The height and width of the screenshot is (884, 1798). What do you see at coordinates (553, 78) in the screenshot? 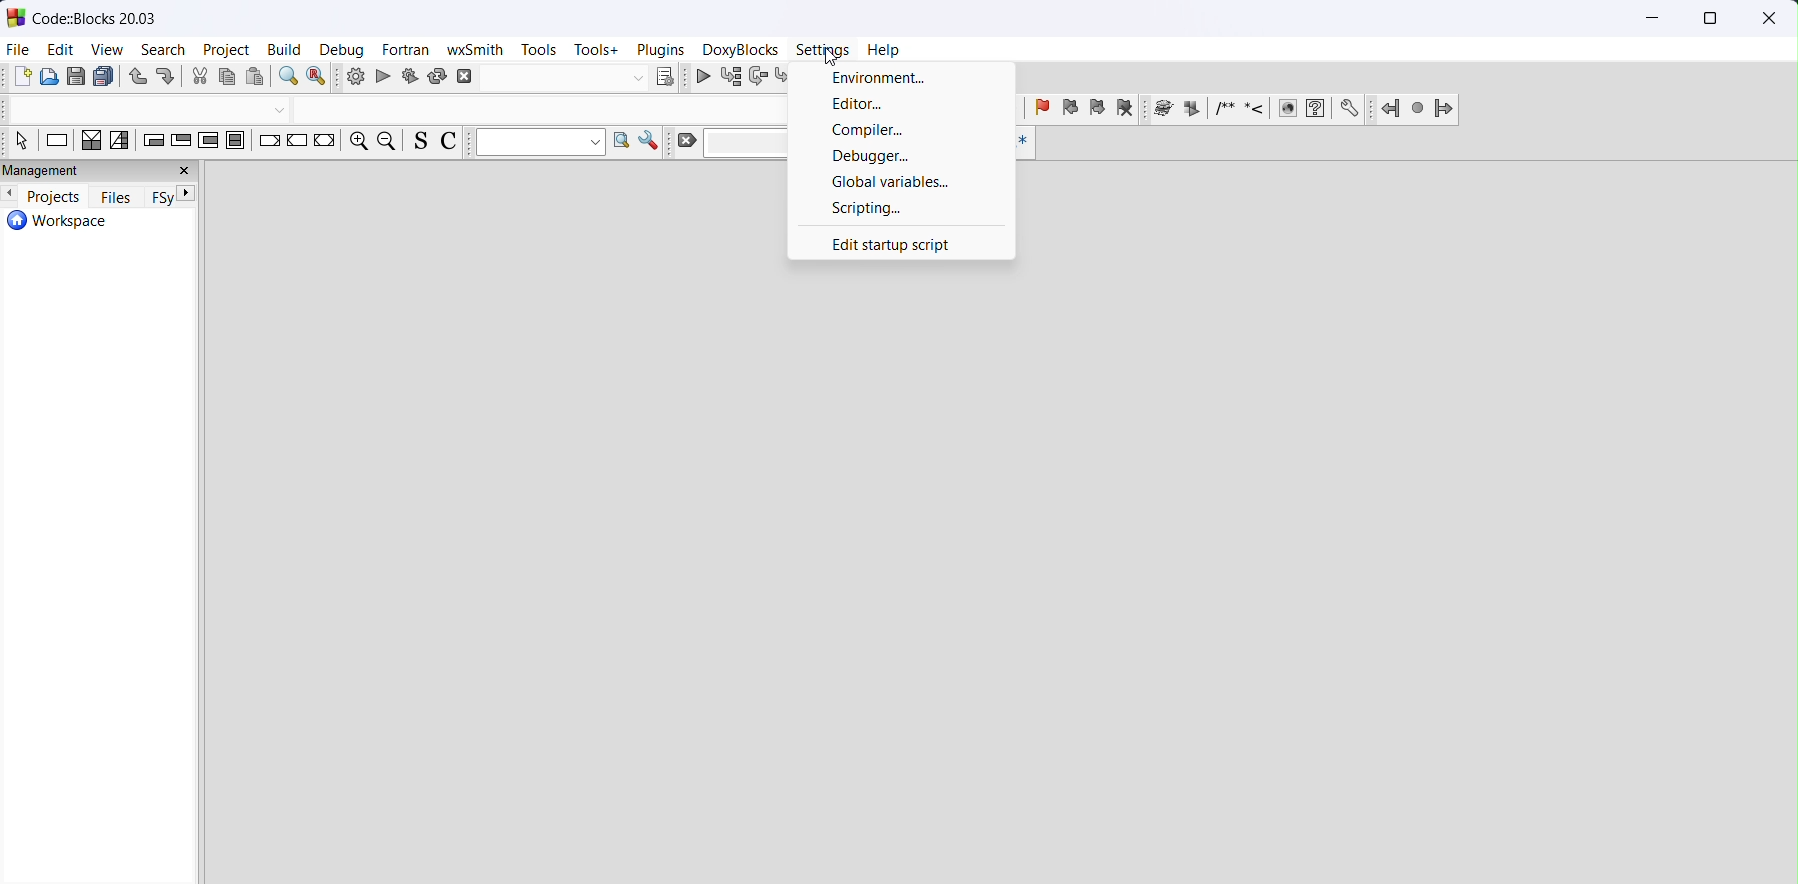
I see `abort` at bounding box center [553, 78].